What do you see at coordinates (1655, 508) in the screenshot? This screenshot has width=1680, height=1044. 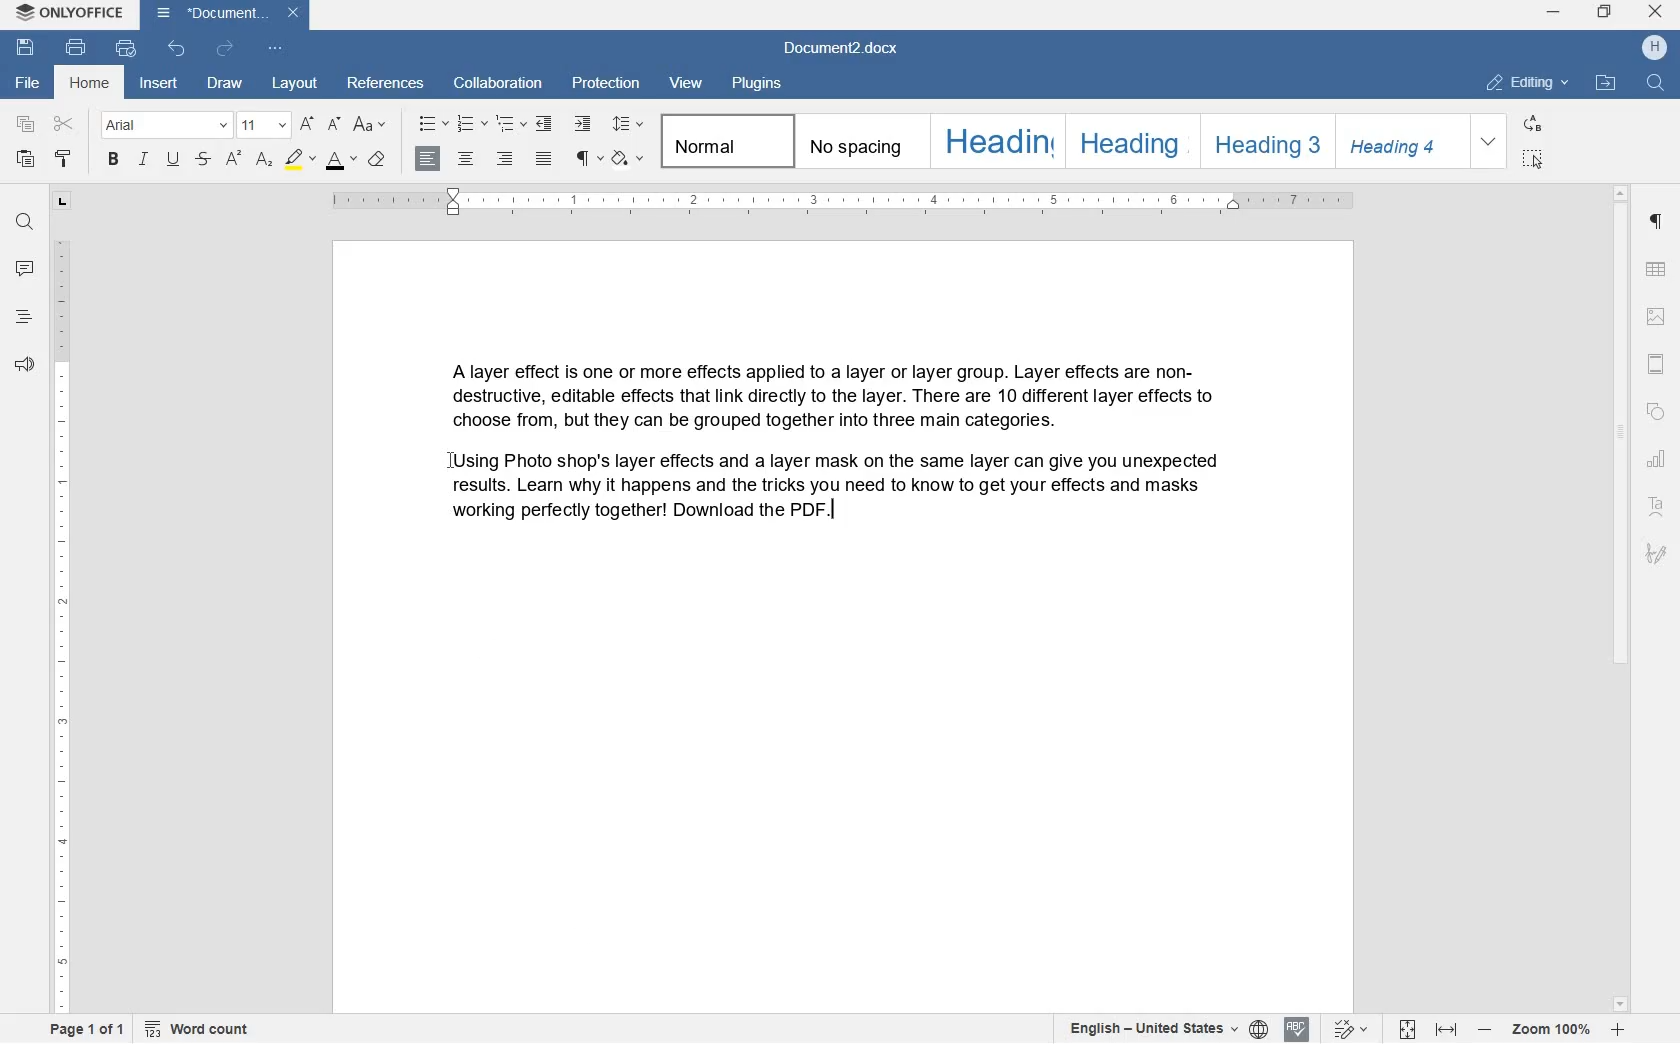 I see `TEXT ART` at bounding box center [1655, 508].